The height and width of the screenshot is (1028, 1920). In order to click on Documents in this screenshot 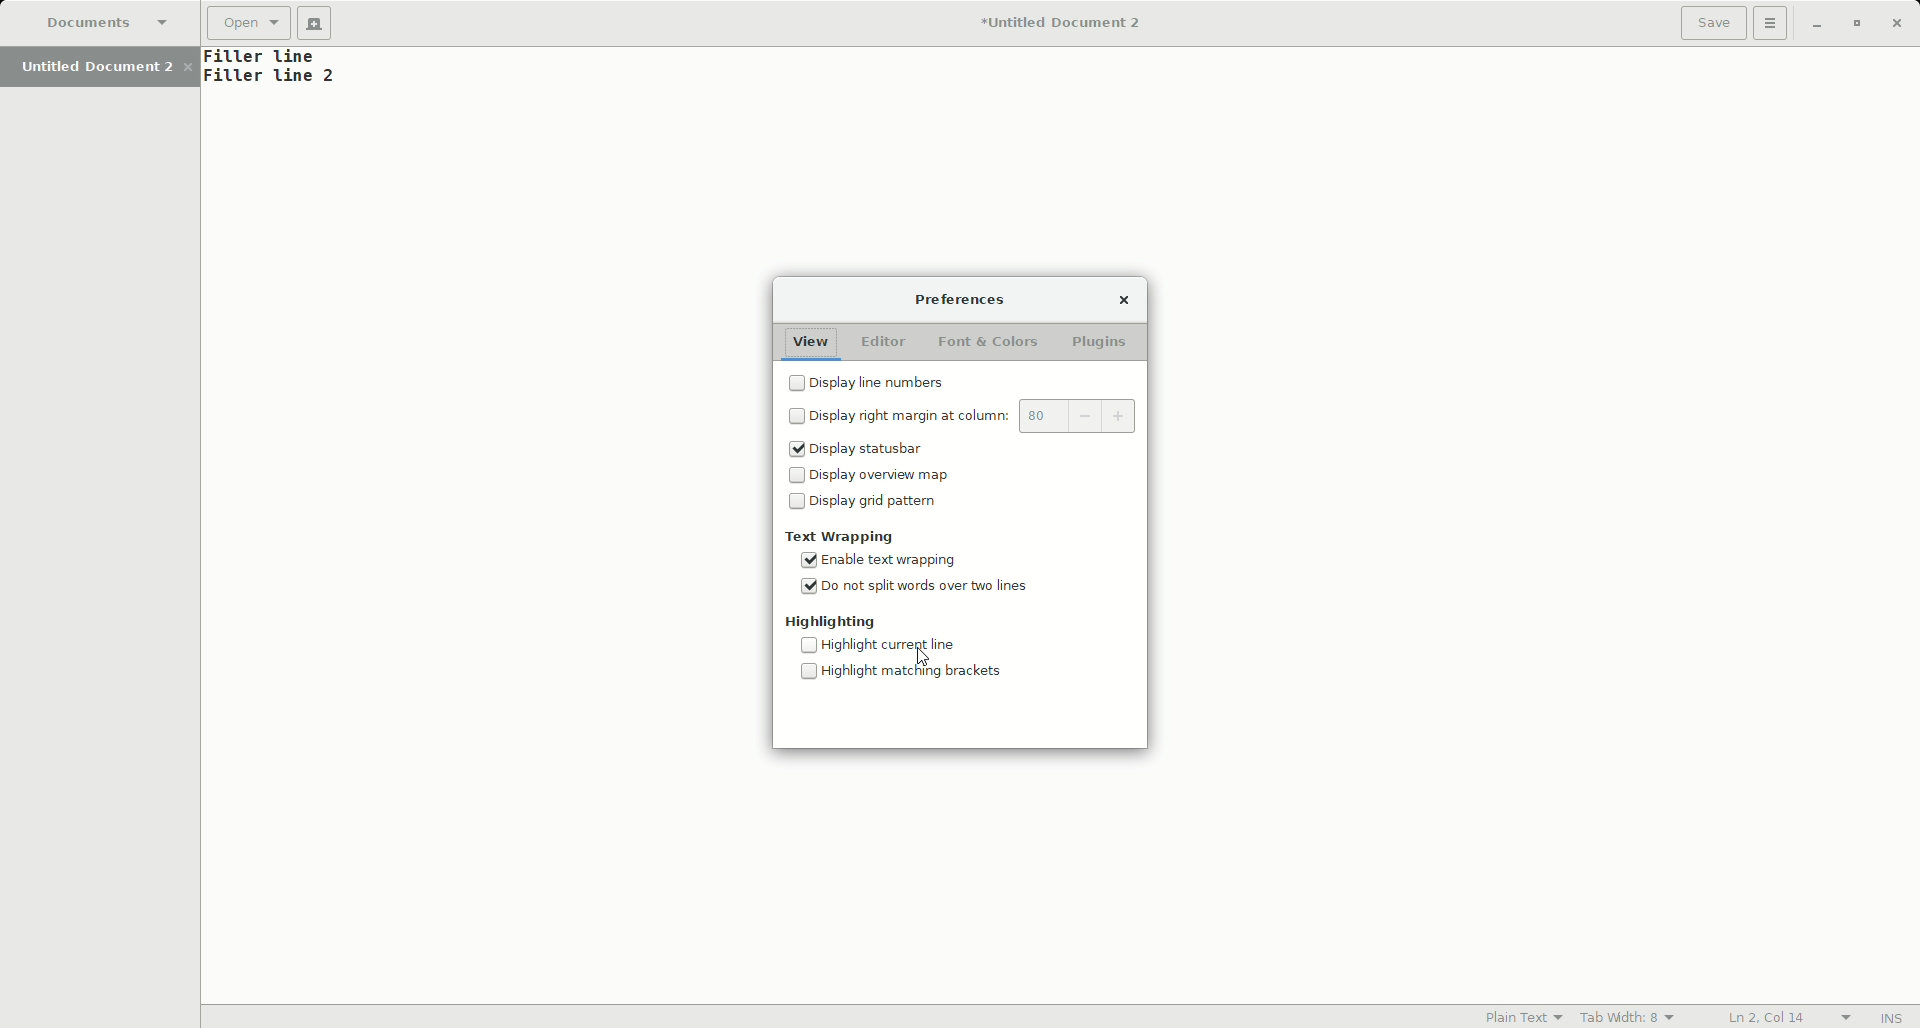, I will do `click(113, 25)`.